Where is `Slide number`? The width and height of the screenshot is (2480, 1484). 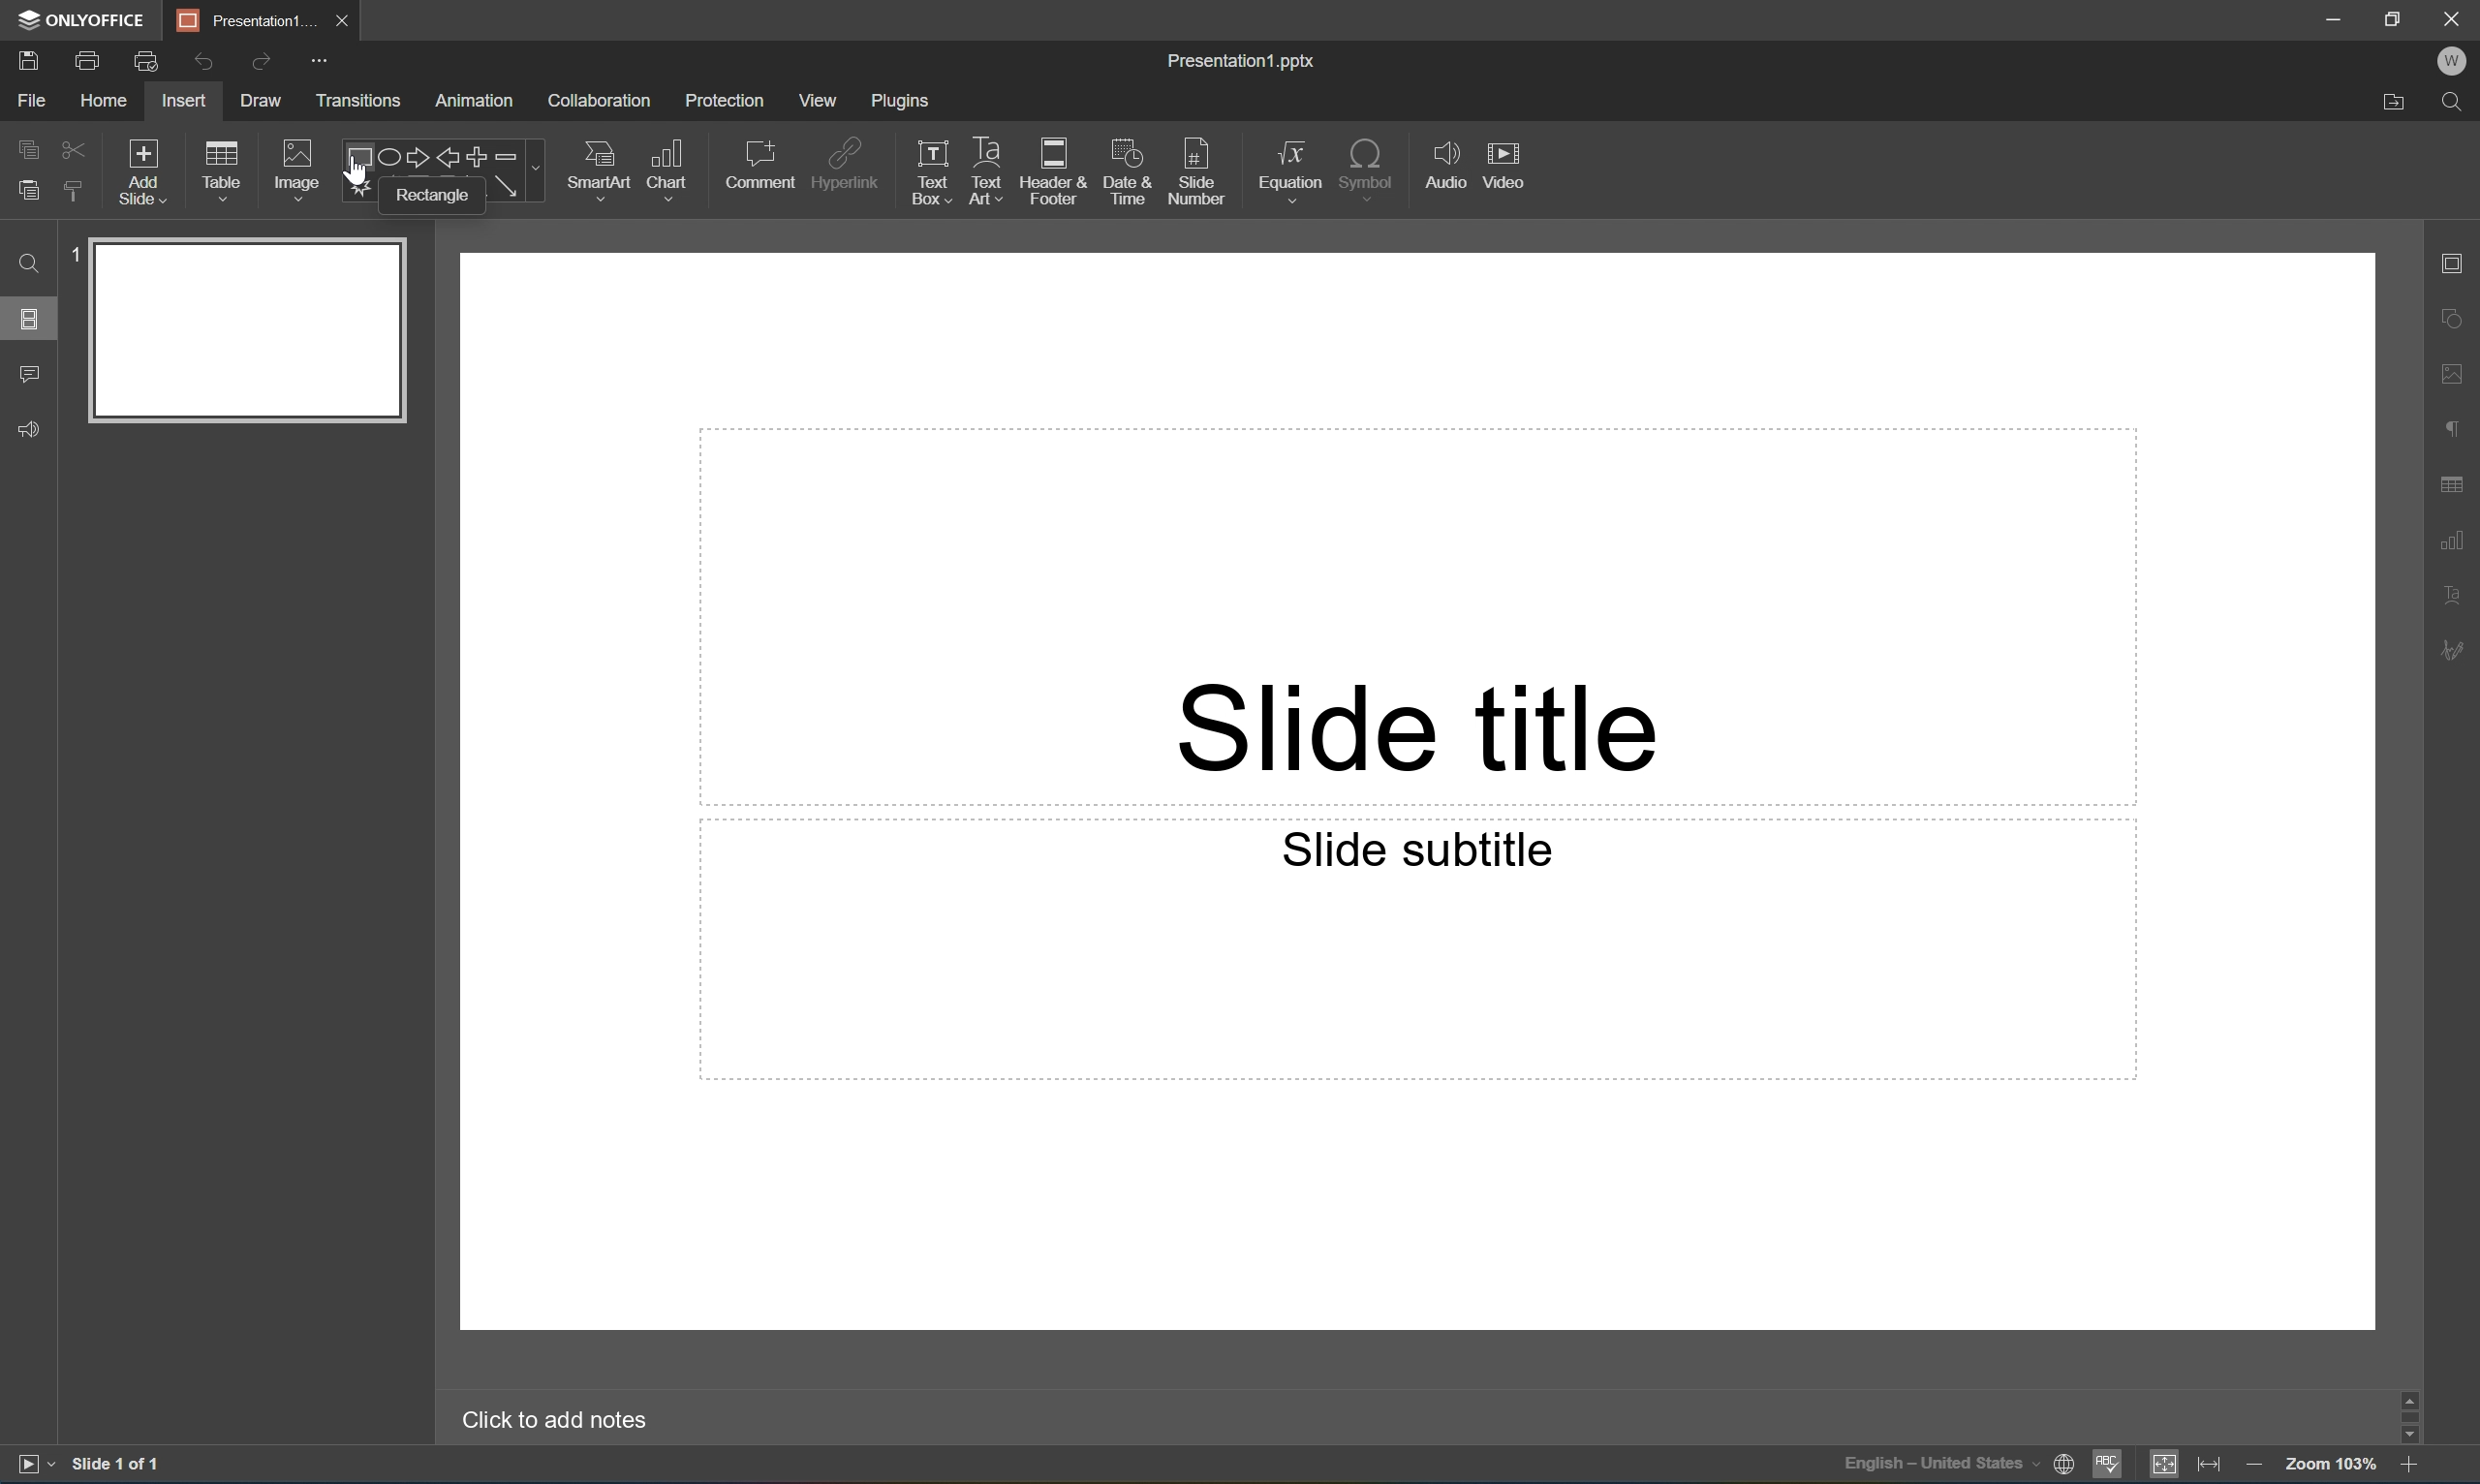
Slide number is located at coordinates (1197, 165).